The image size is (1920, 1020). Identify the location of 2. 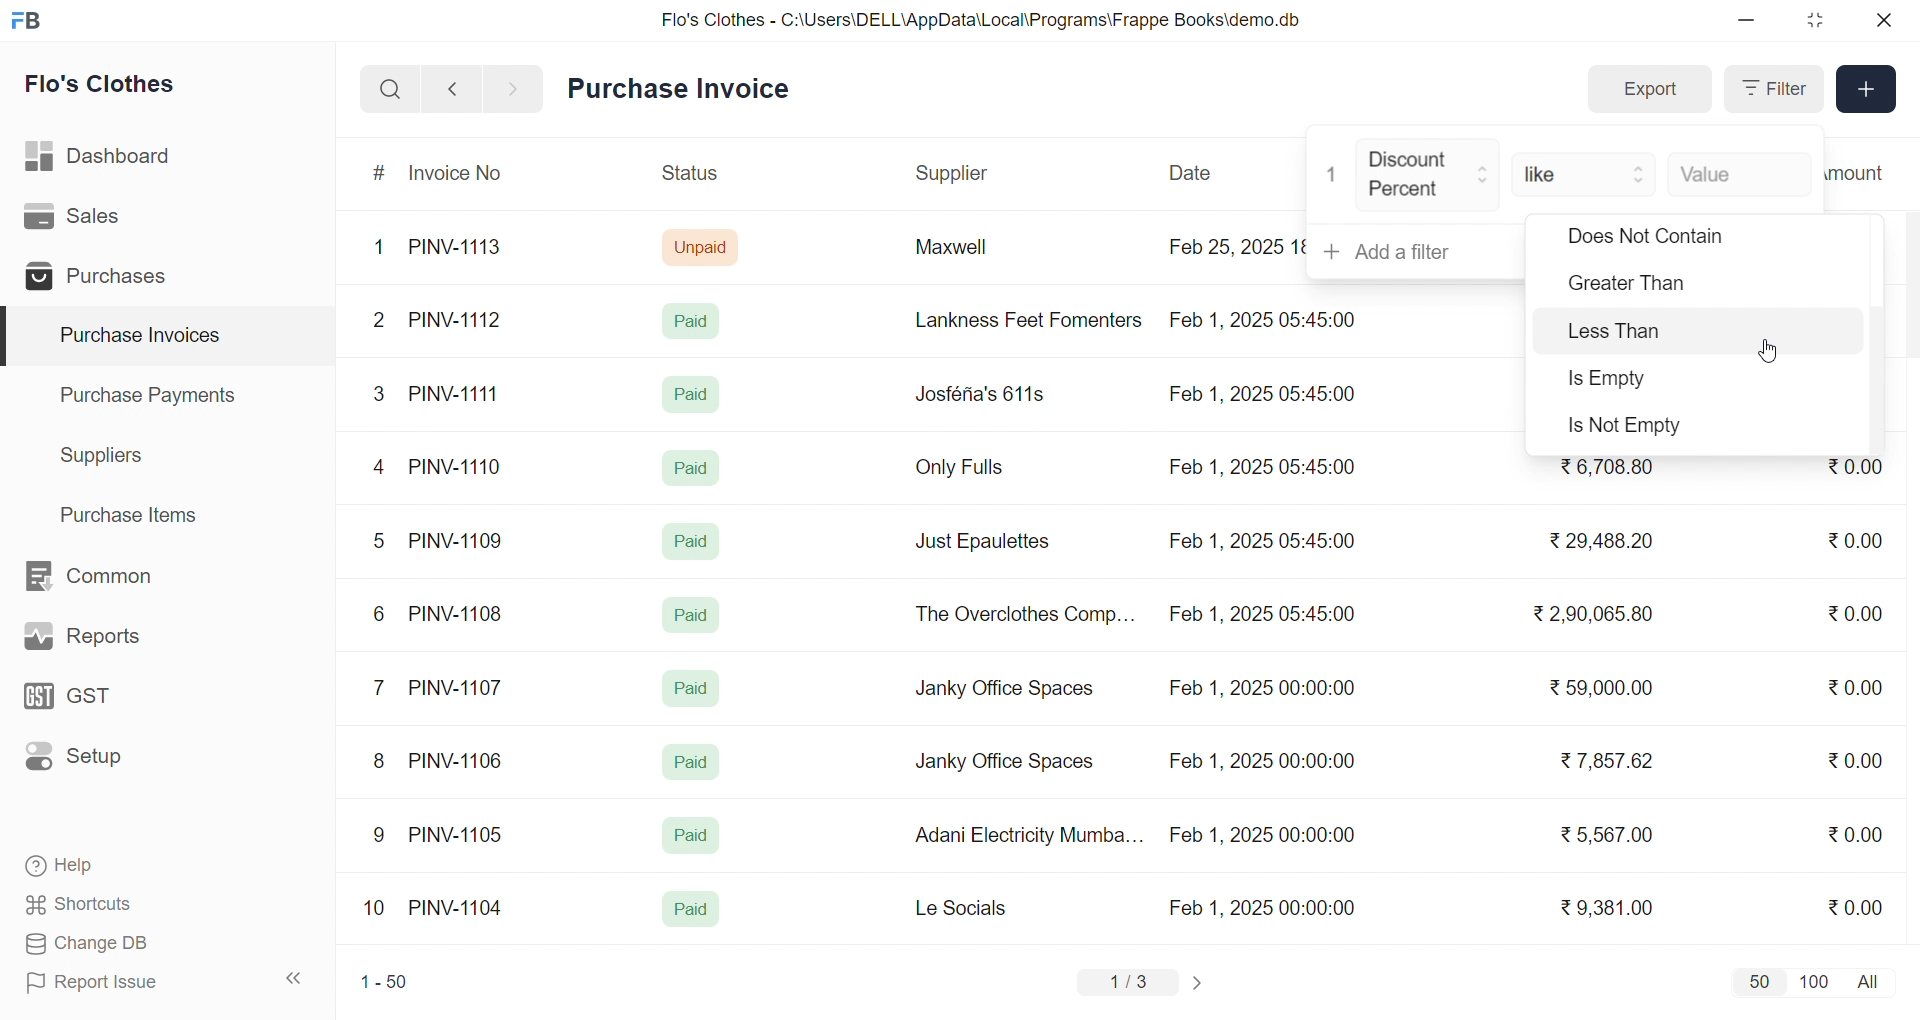
(382, 323).